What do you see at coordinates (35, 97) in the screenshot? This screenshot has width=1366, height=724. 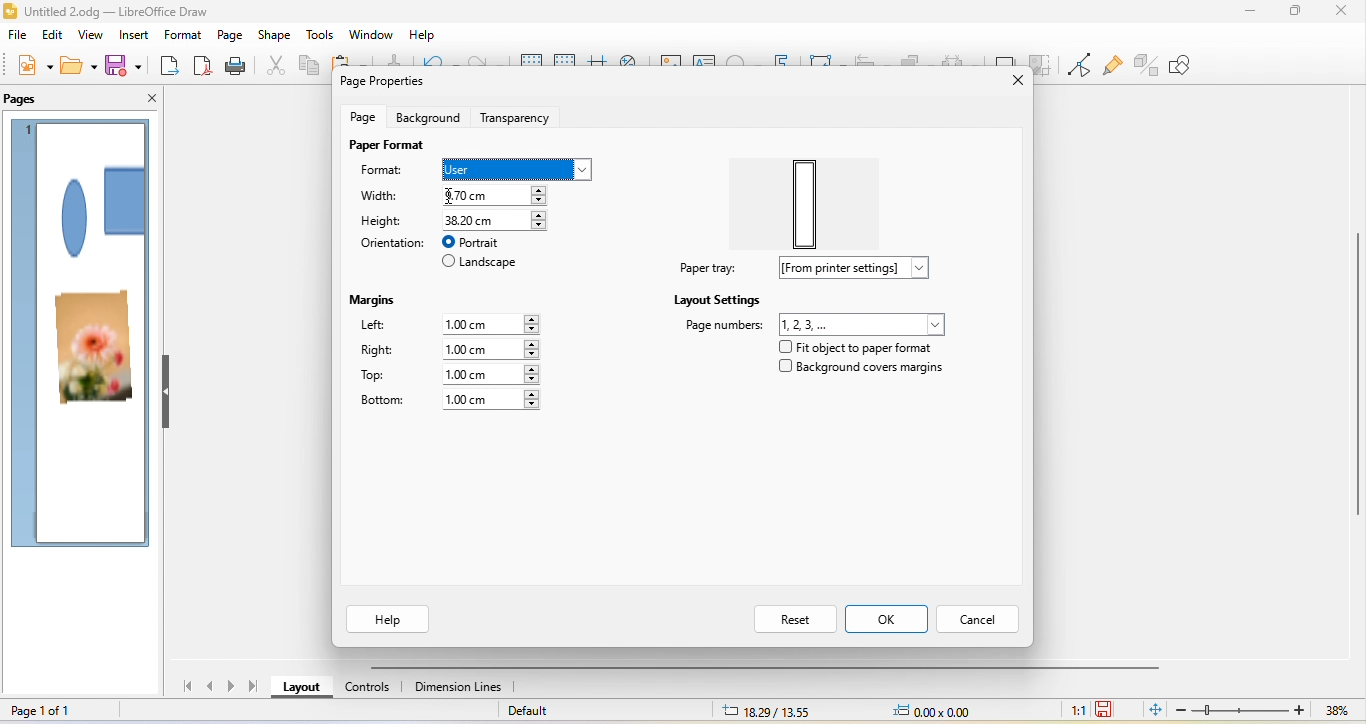 I see `pages` at bounding box center [35, 97].